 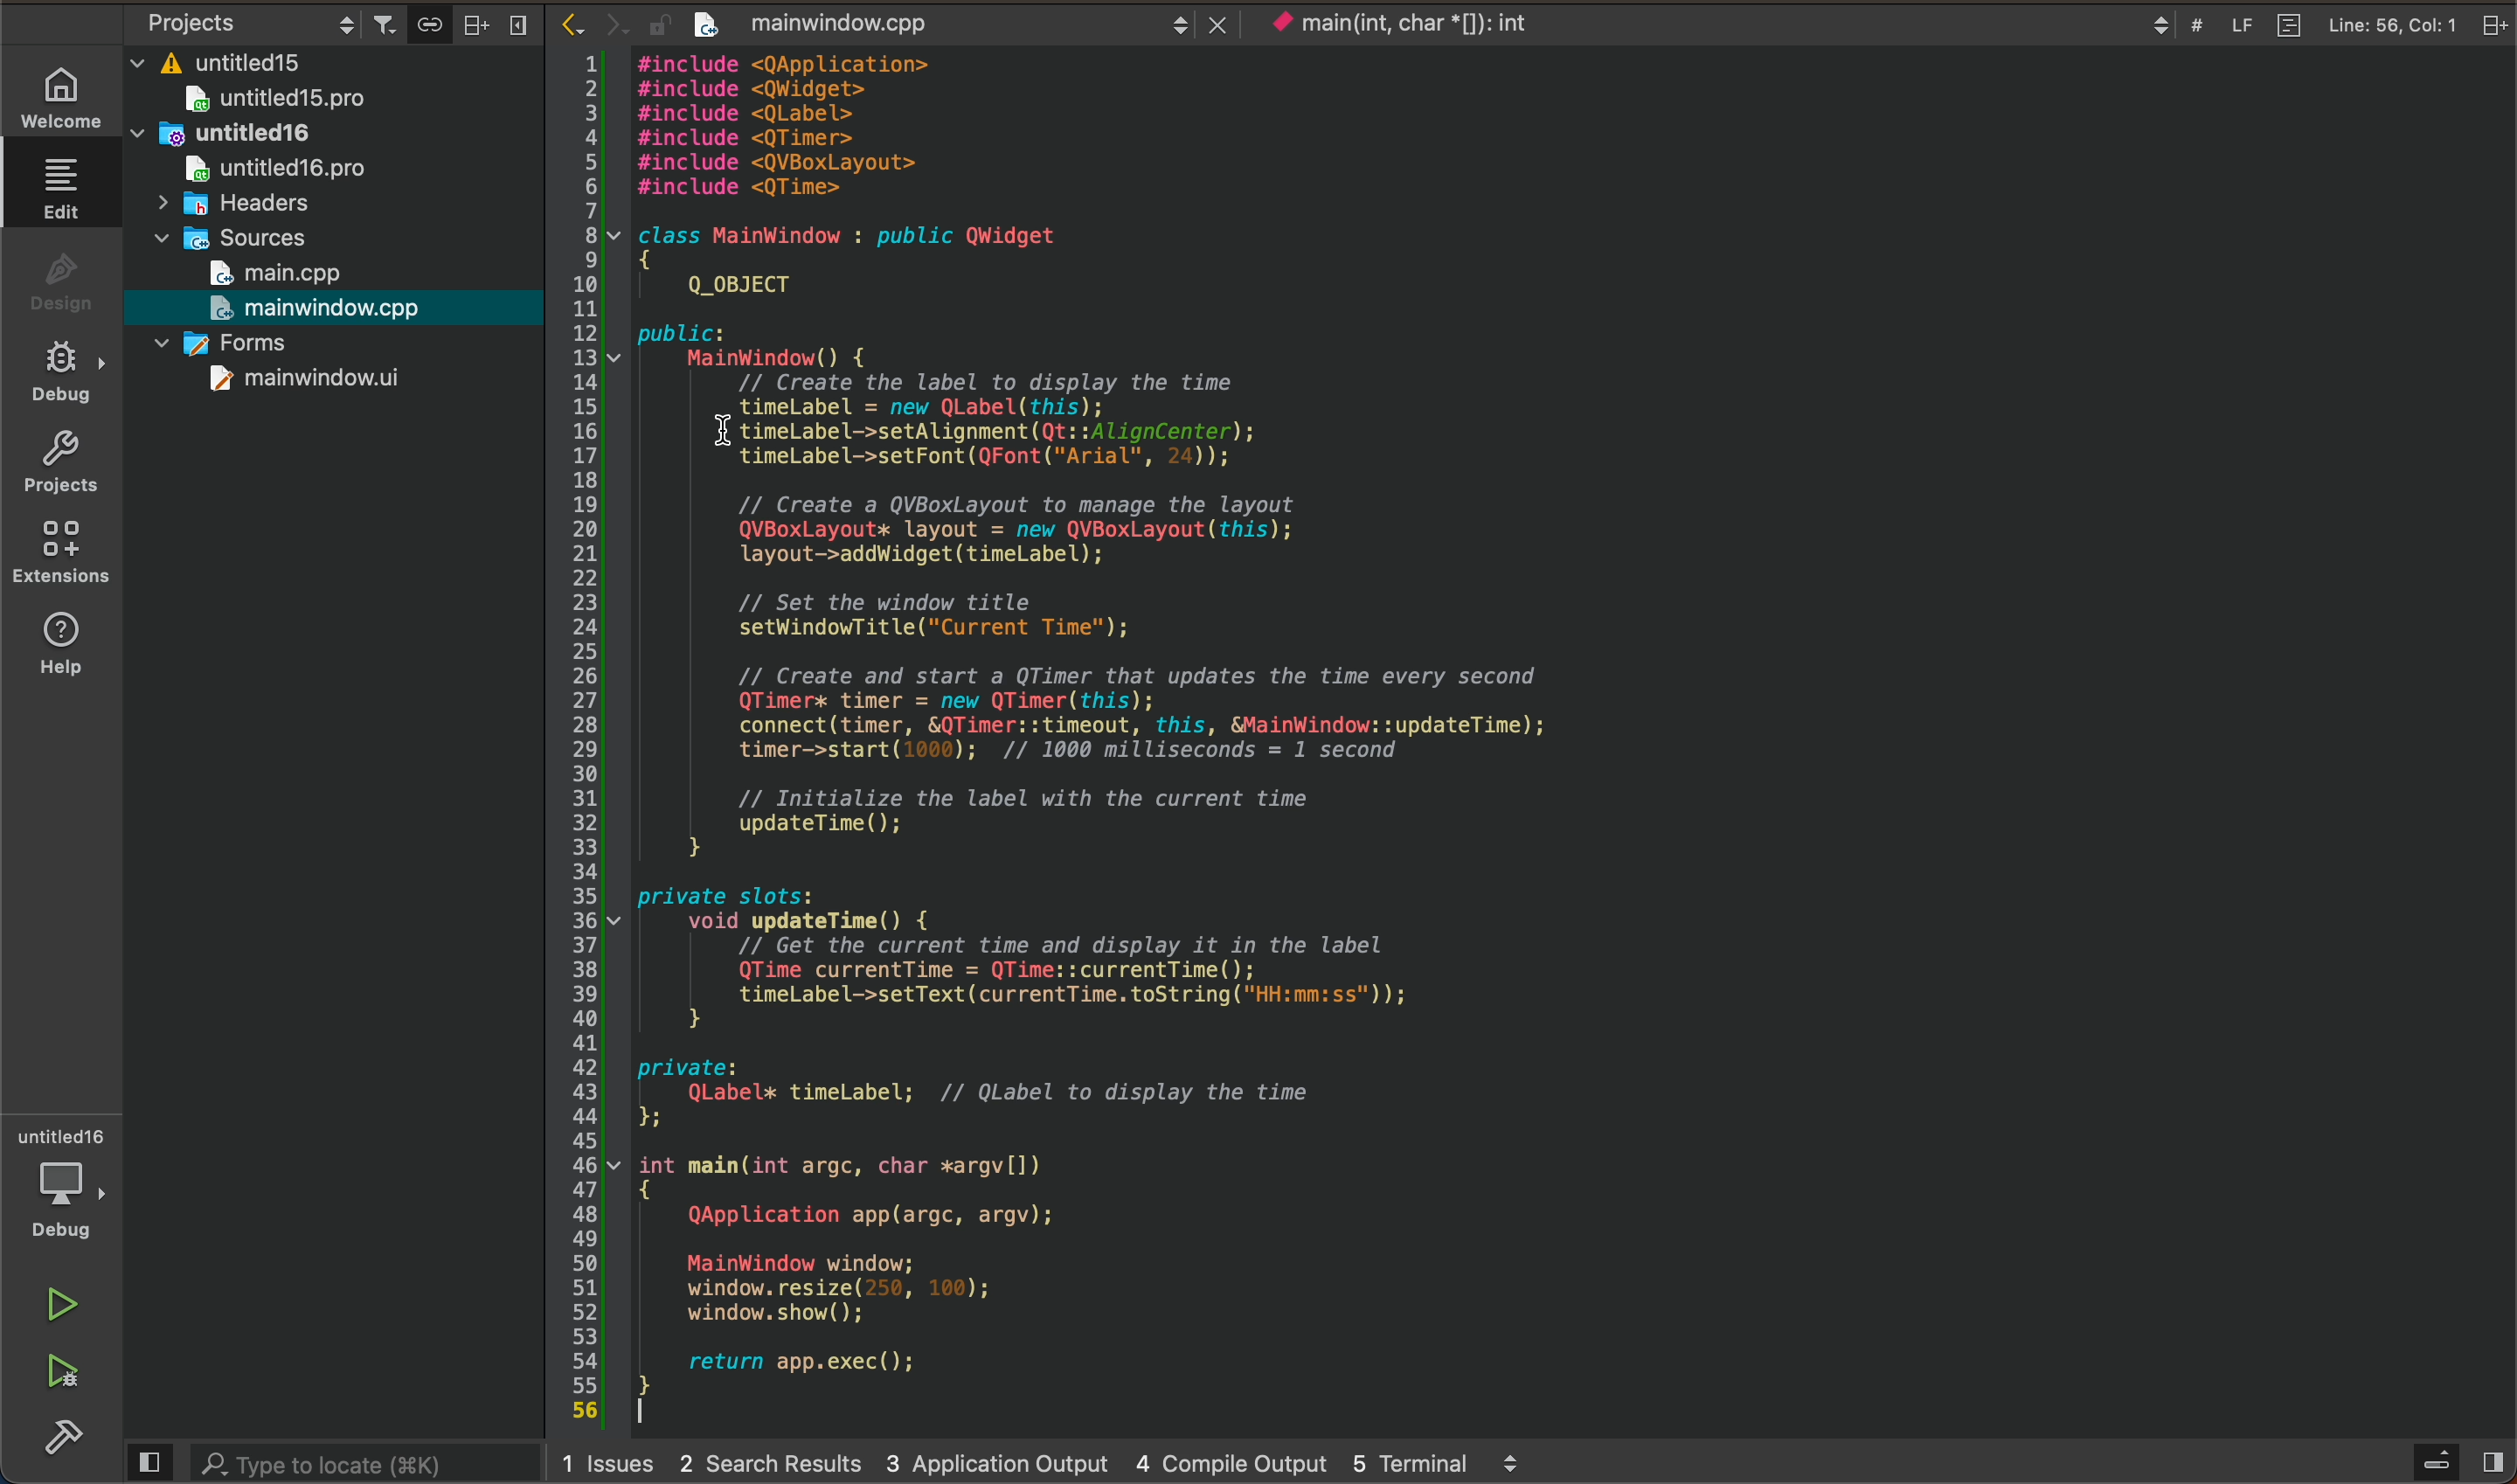 What do you see at coordinates (615, 22) in the screenshot?
I see `Next` at bounding box center [615, 22].